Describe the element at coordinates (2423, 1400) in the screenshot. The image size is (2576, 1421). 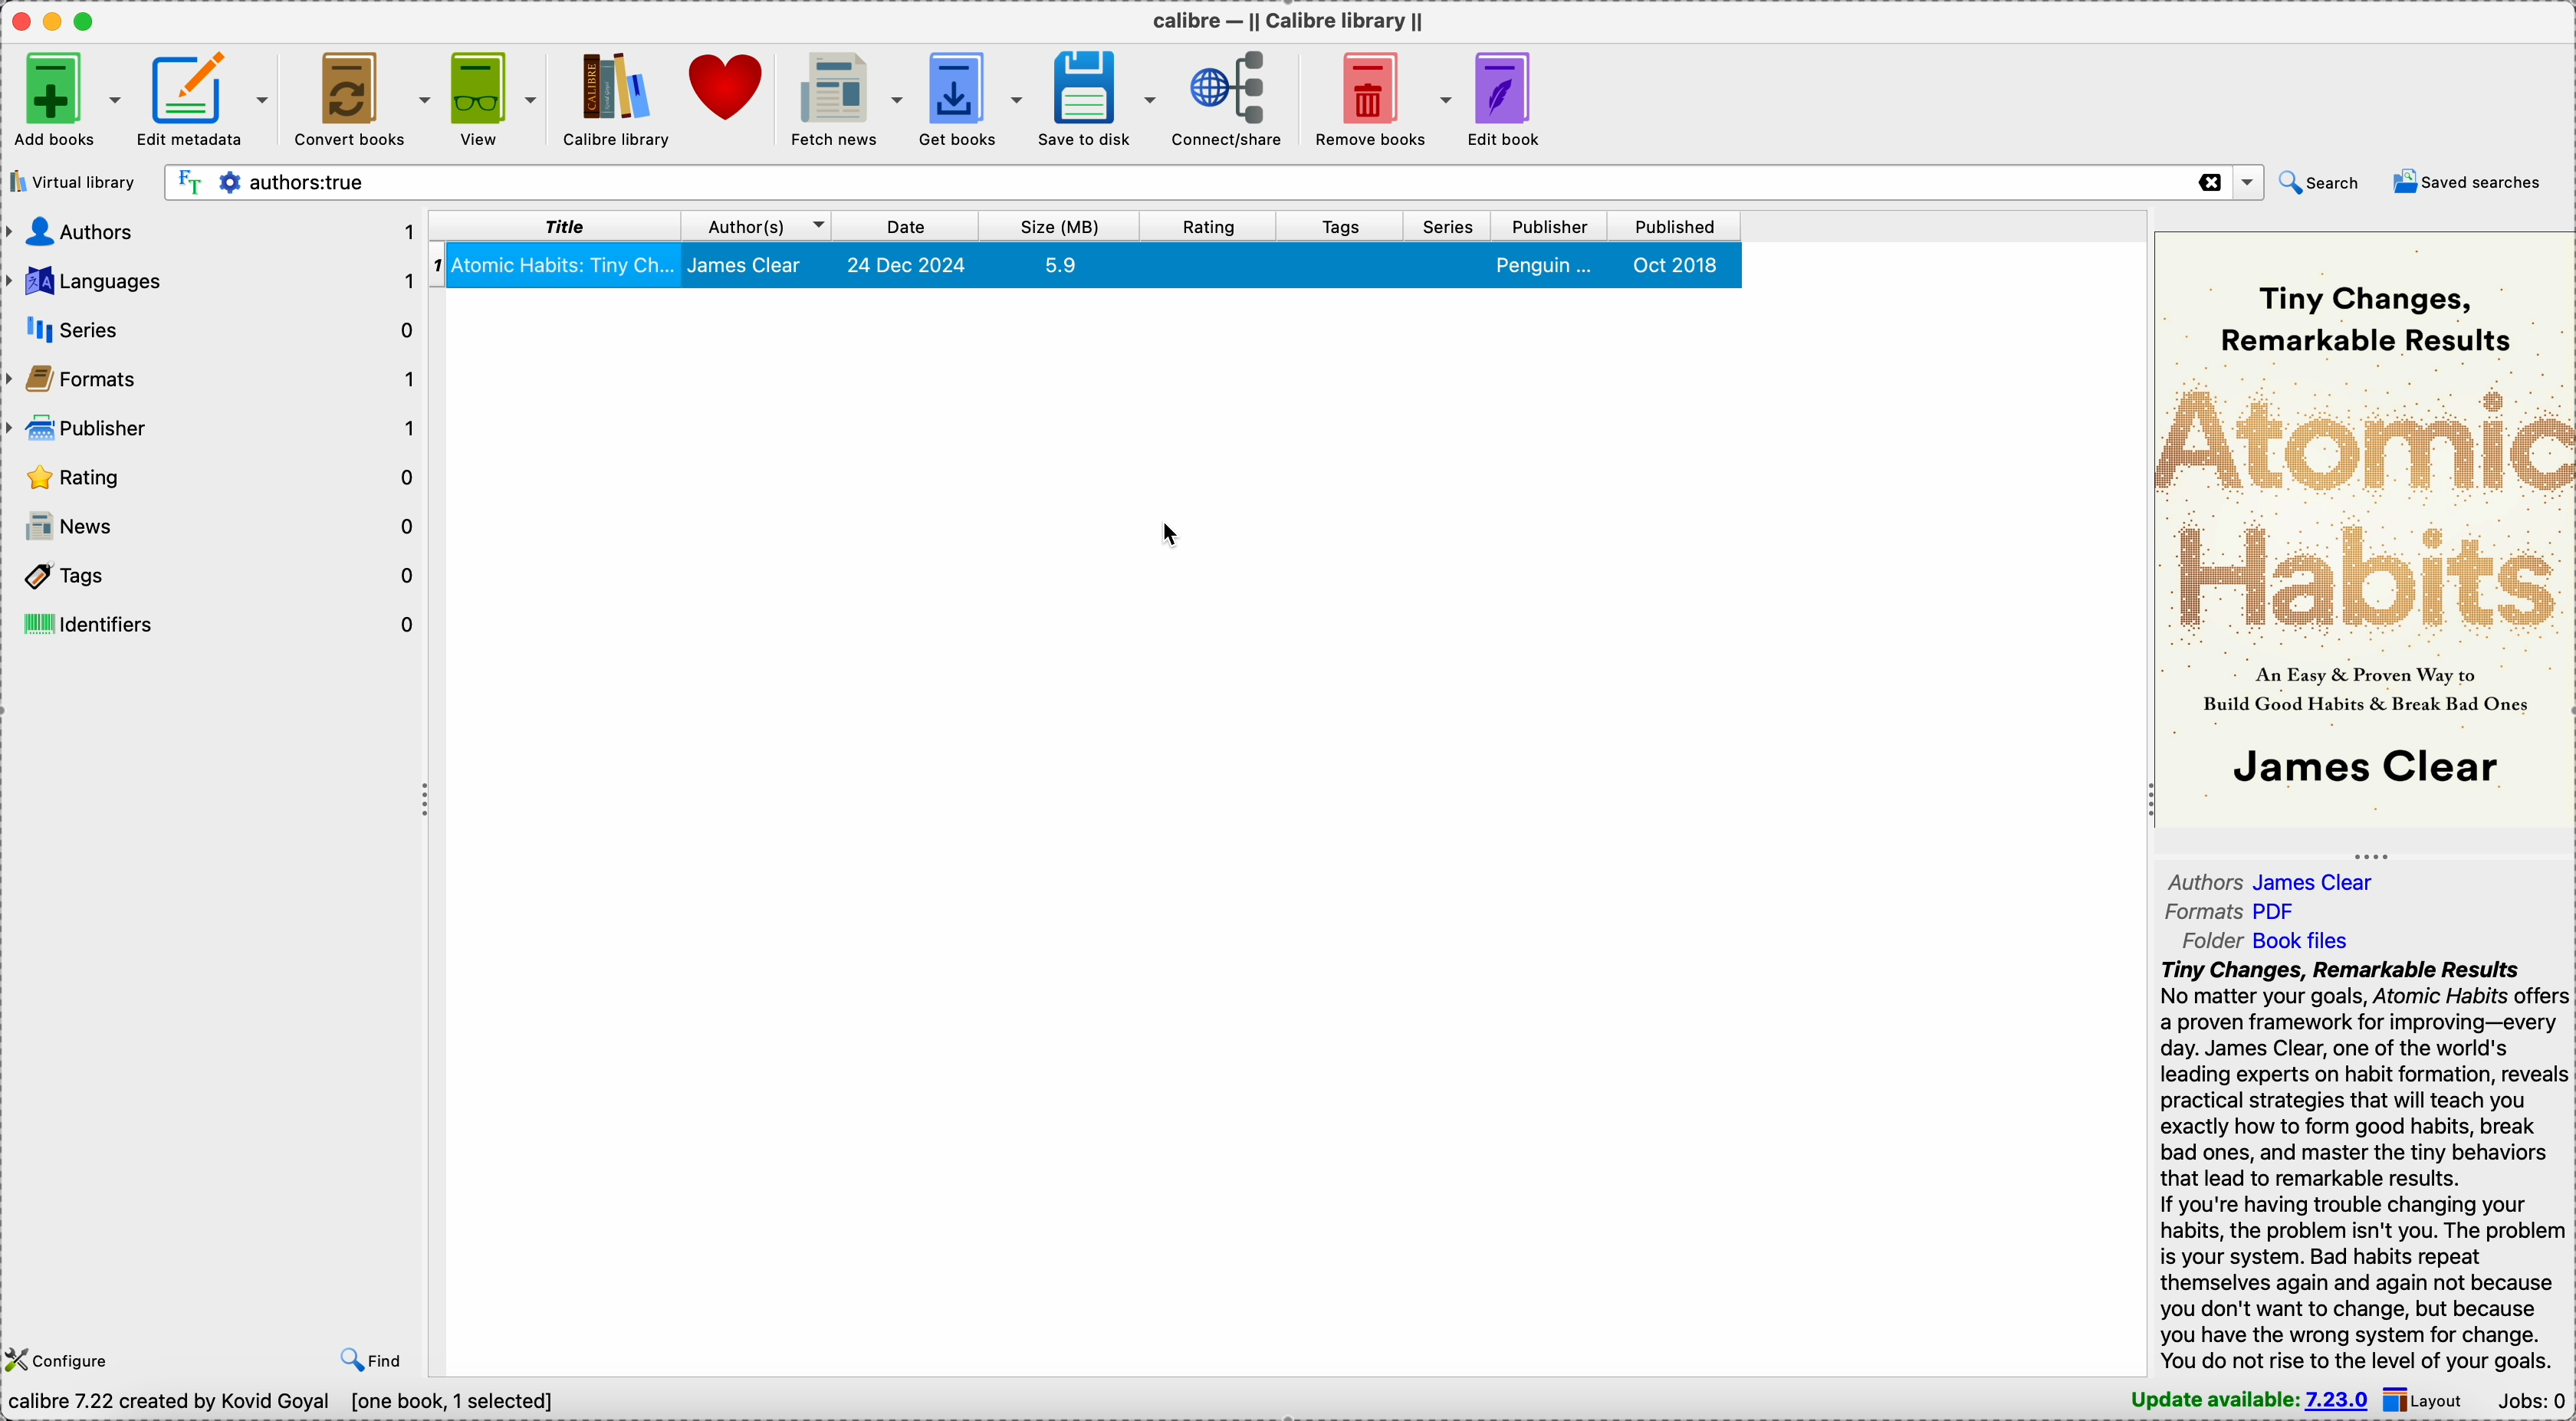
I see `layout` at that location.